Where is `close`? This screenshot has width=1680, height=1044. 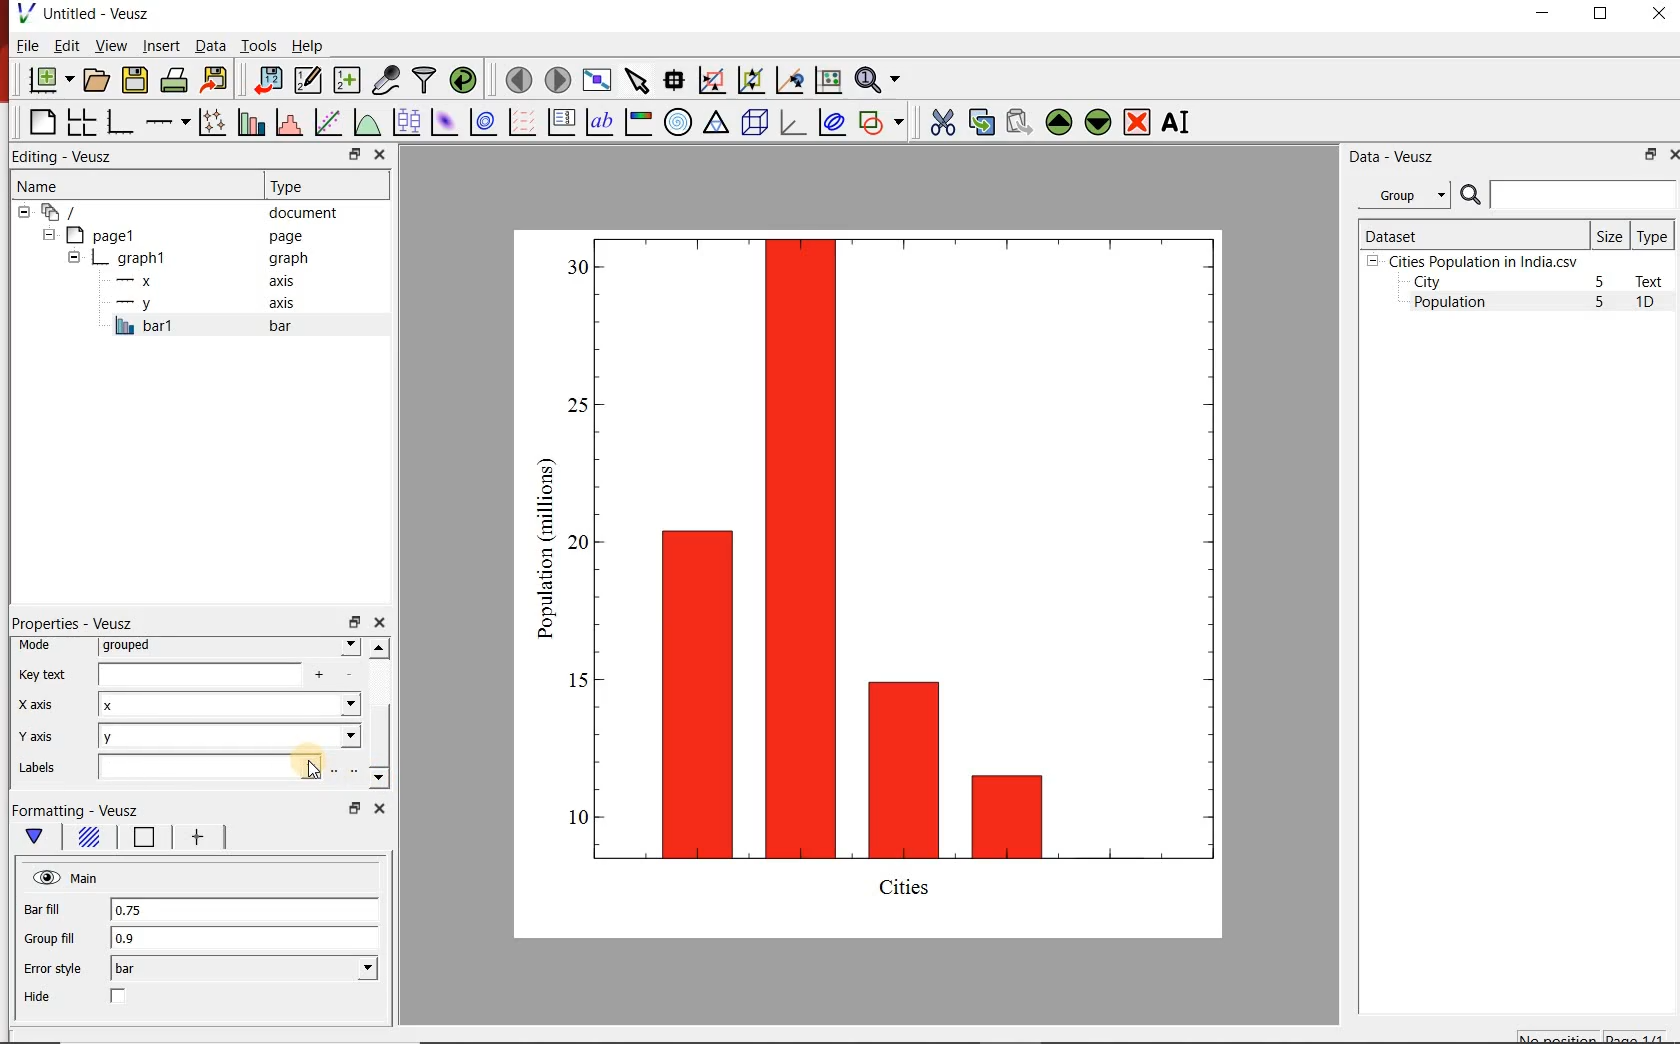 close is located at coordinates (1672, 154).